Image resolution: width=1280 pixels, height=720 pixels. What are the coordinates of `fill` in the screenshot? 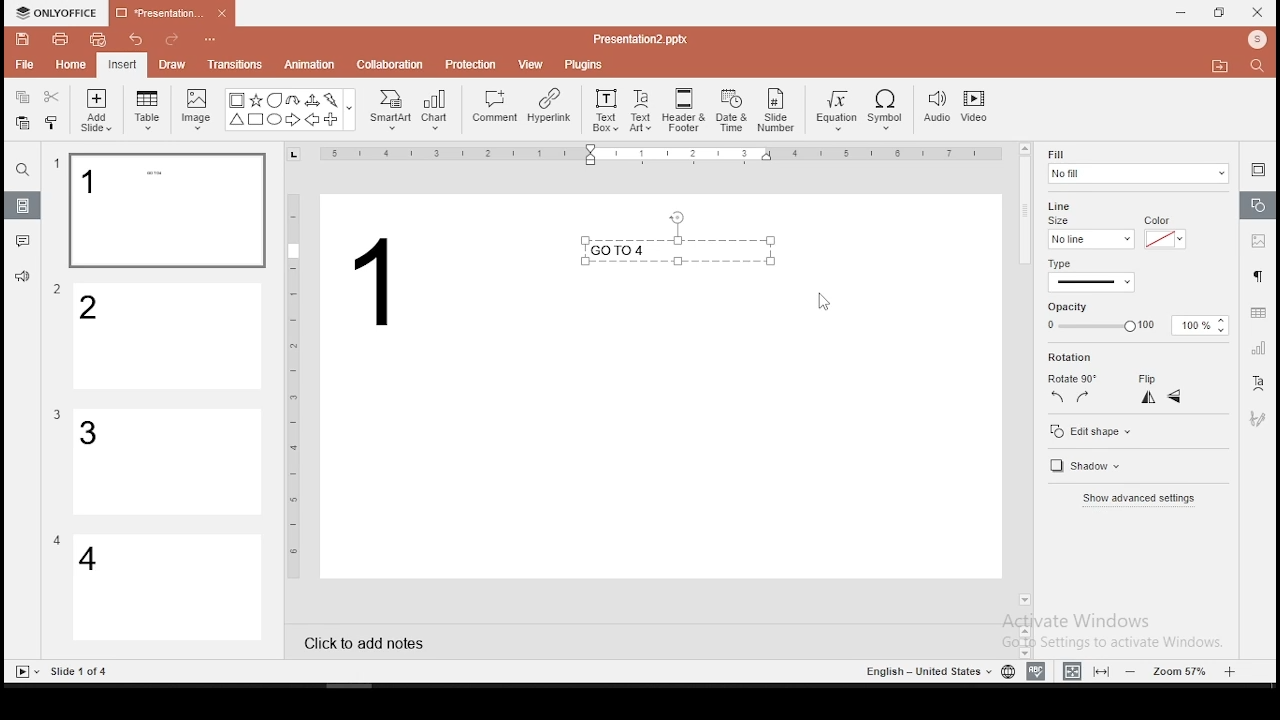 It's located at (1137, 166).